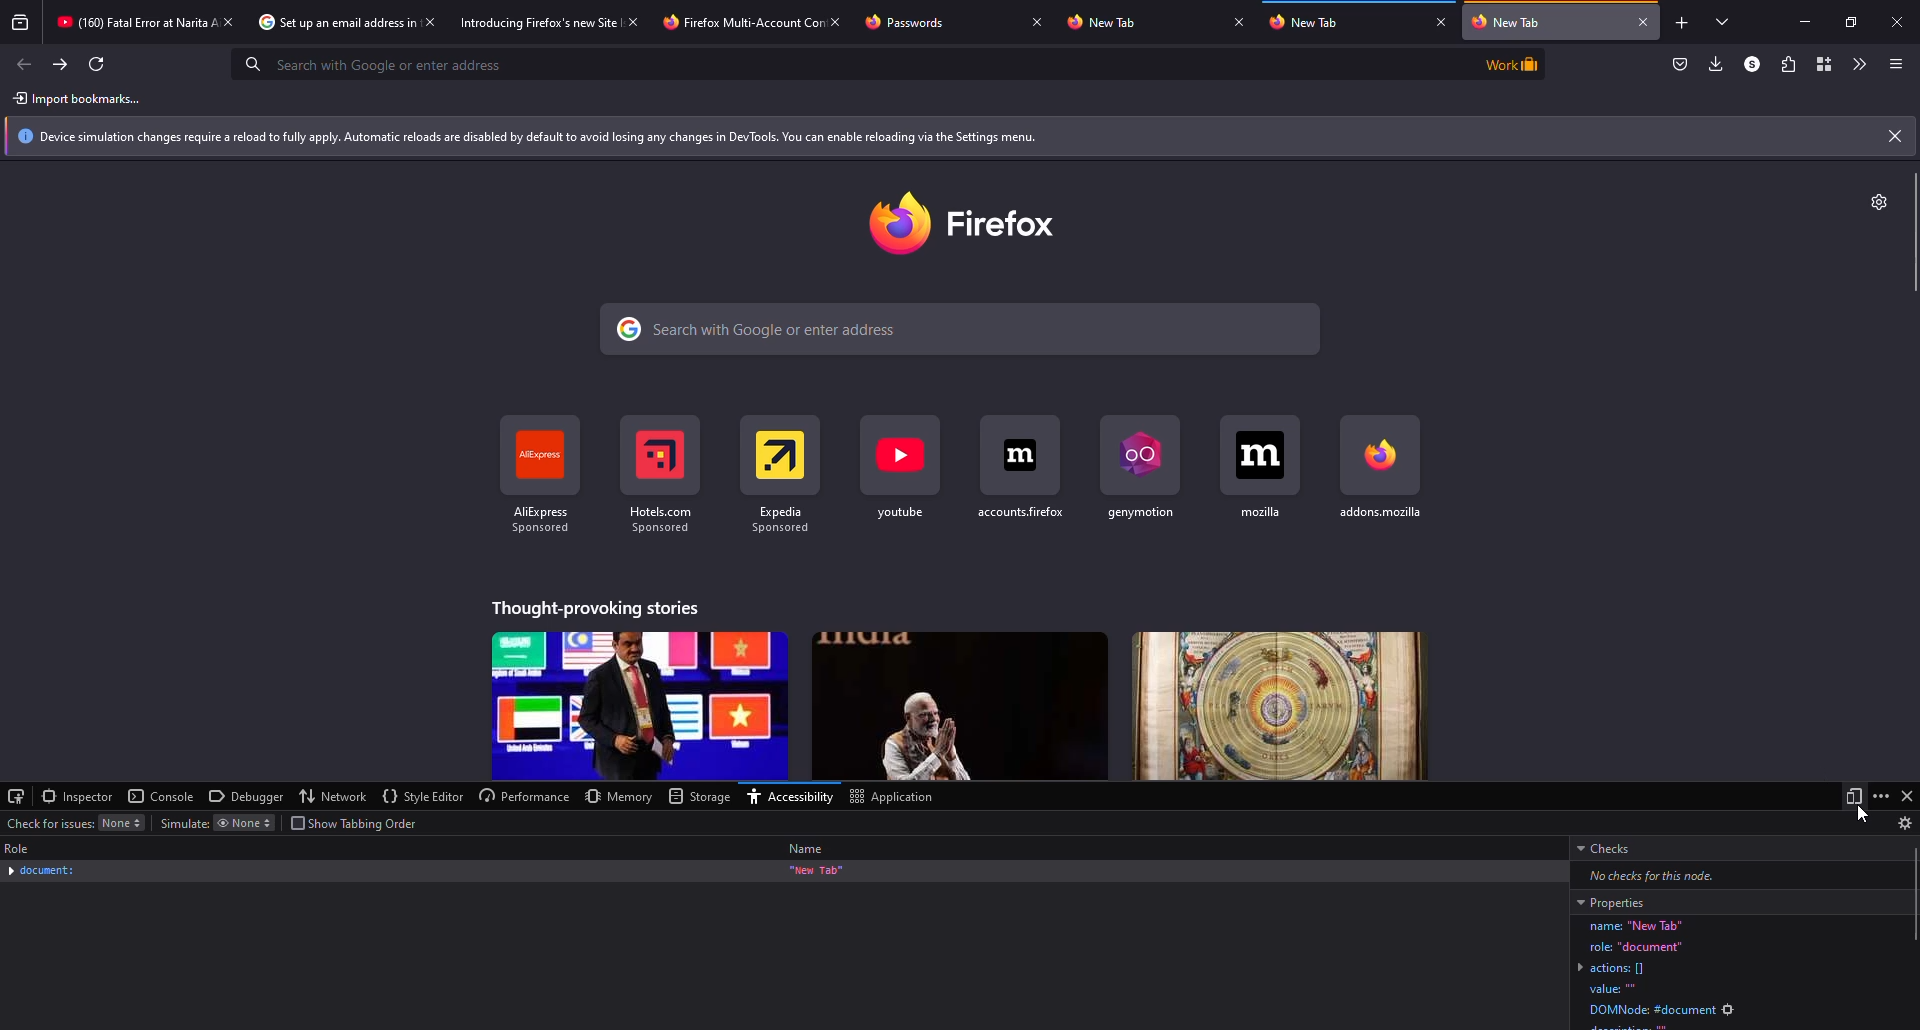  Describe the element at coordinates (900, 470) in the screenshot. I see `YouTube shortcut` at that location.